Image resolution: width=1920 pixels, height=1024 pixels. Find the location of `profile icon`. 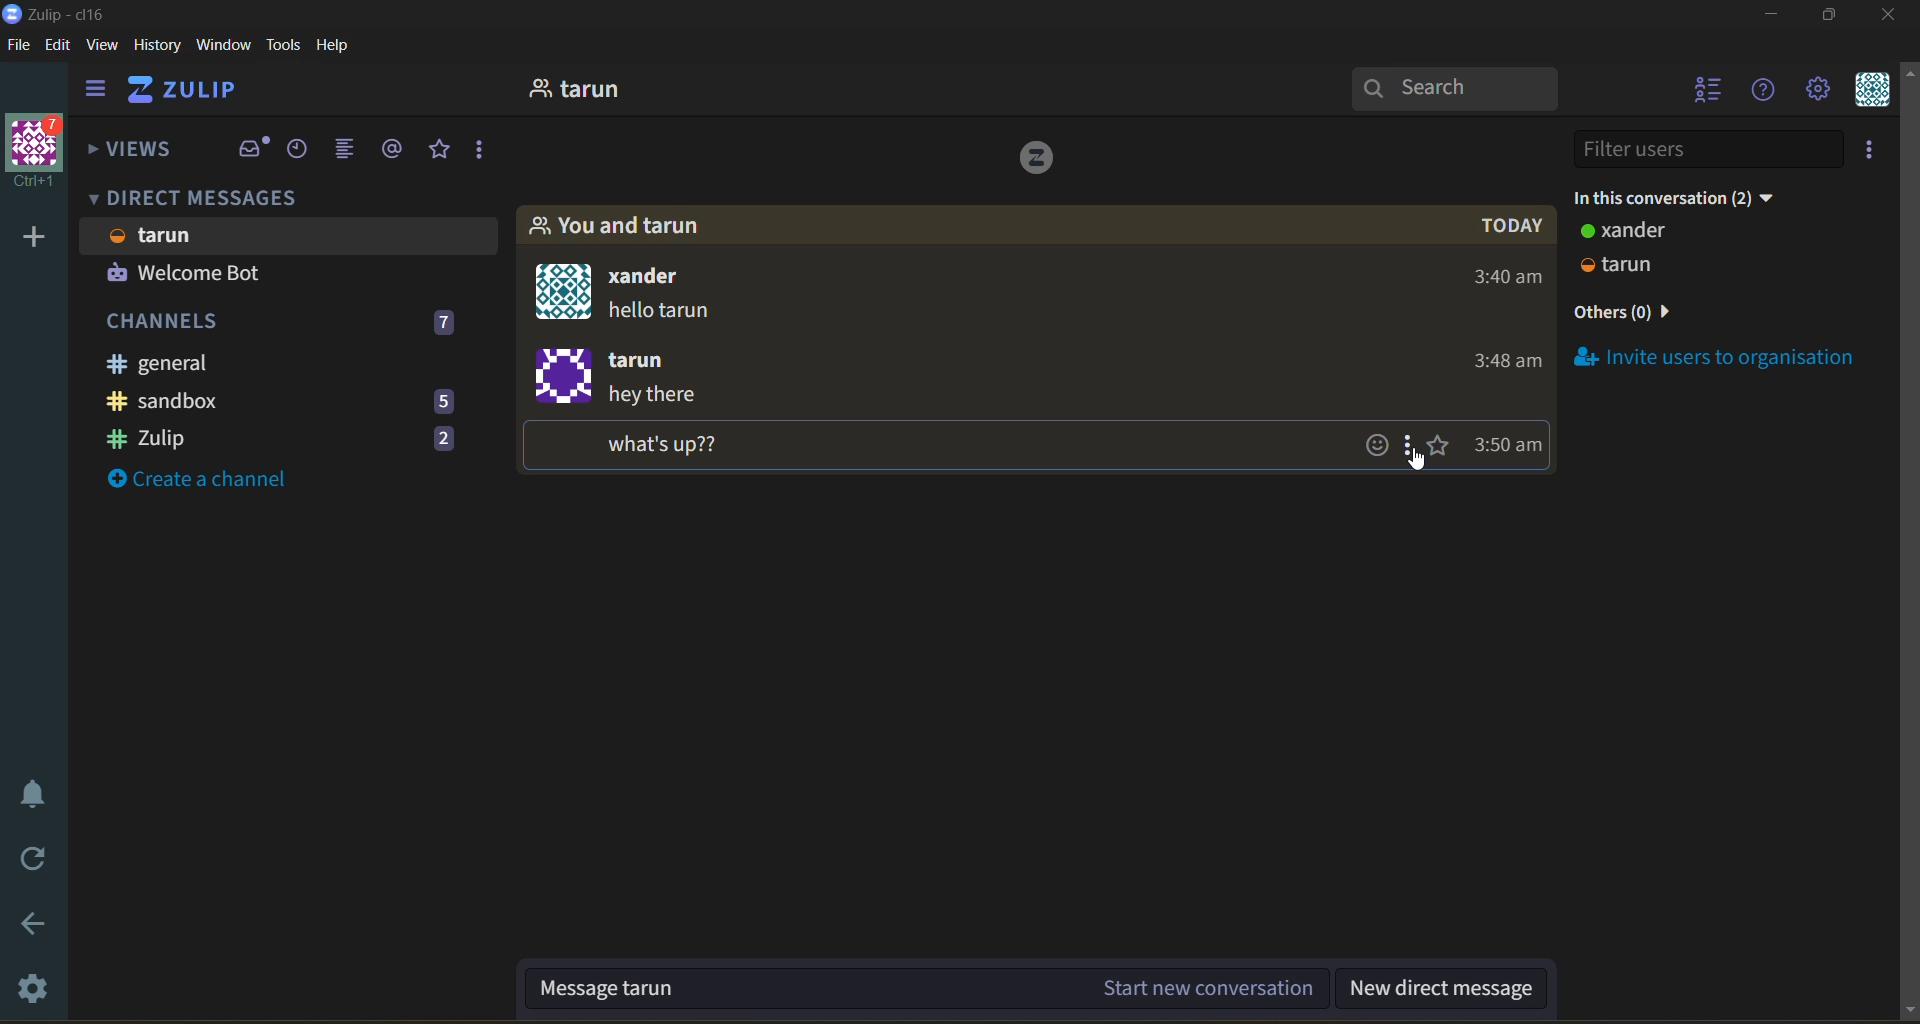

profile icon is located at coordinates (565, 290).